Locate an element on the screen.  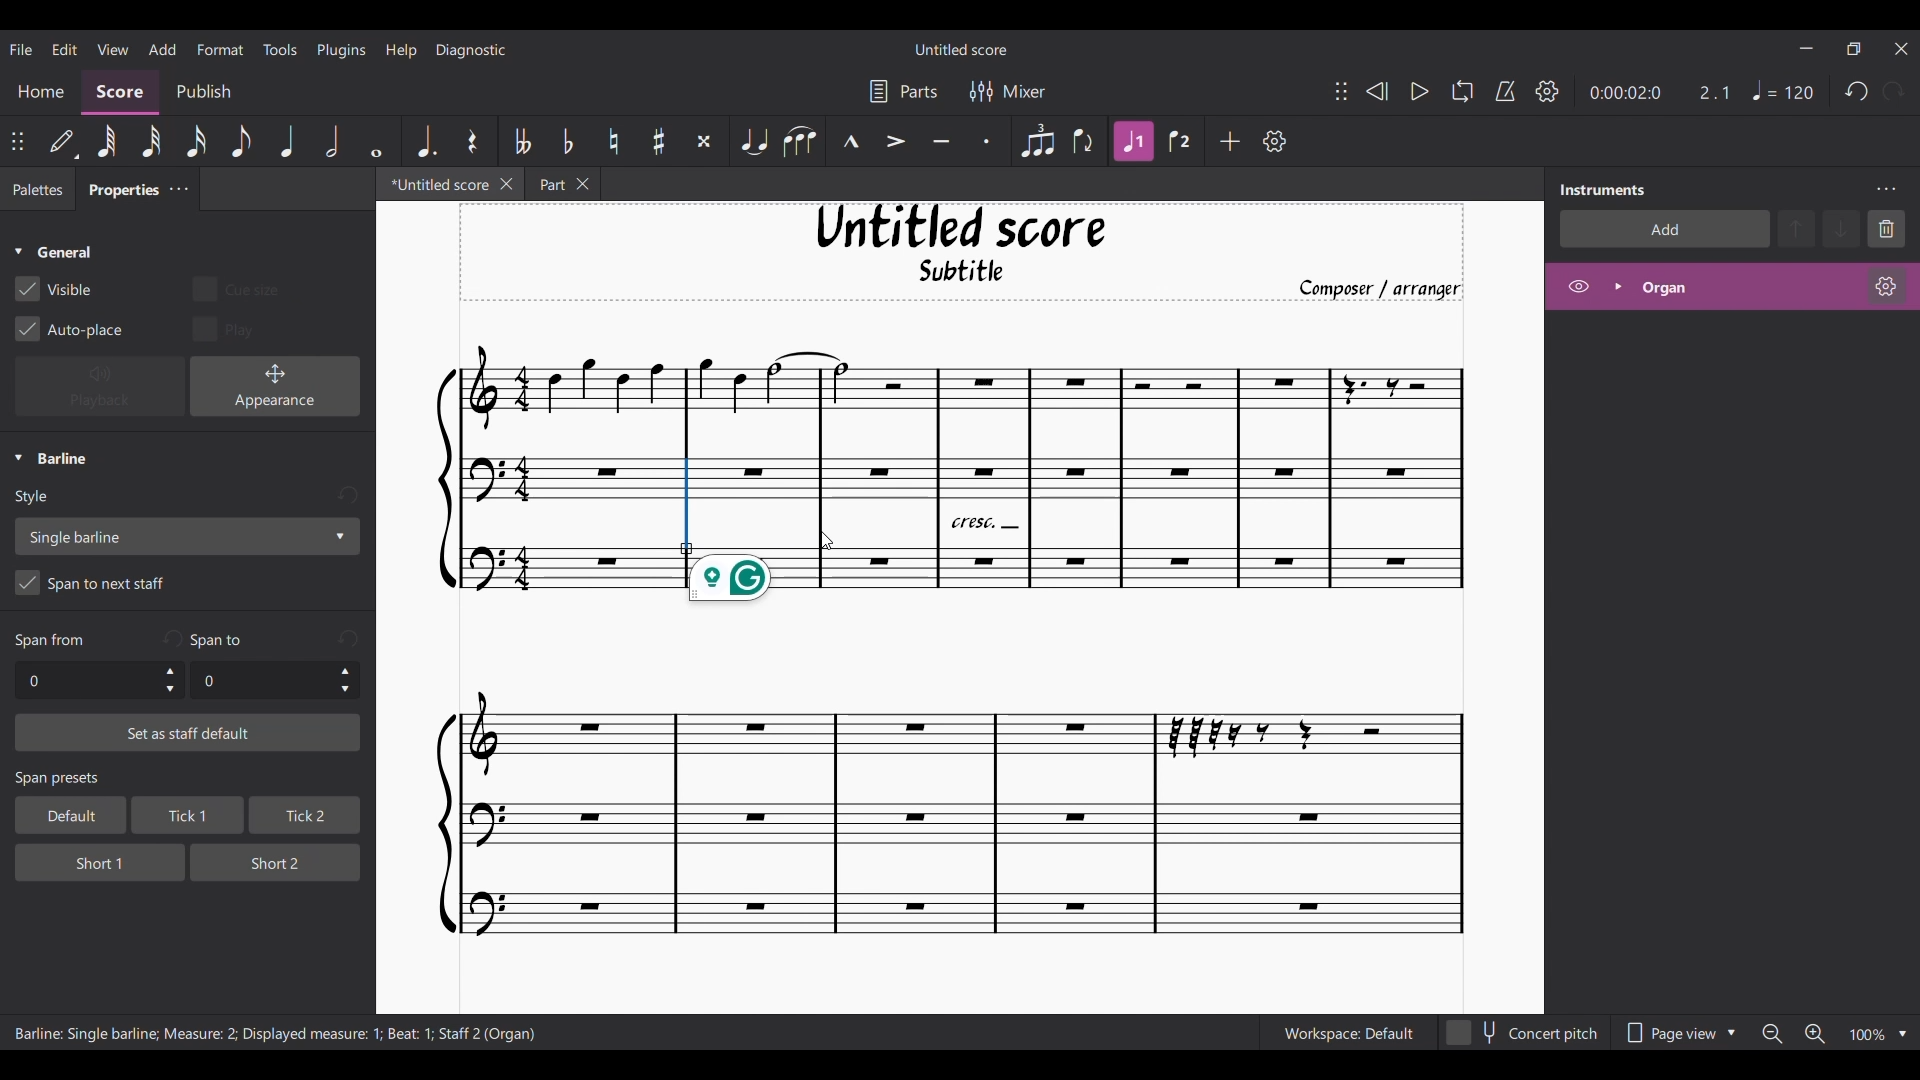
Type in Span to is located at coordinates (260, 681).